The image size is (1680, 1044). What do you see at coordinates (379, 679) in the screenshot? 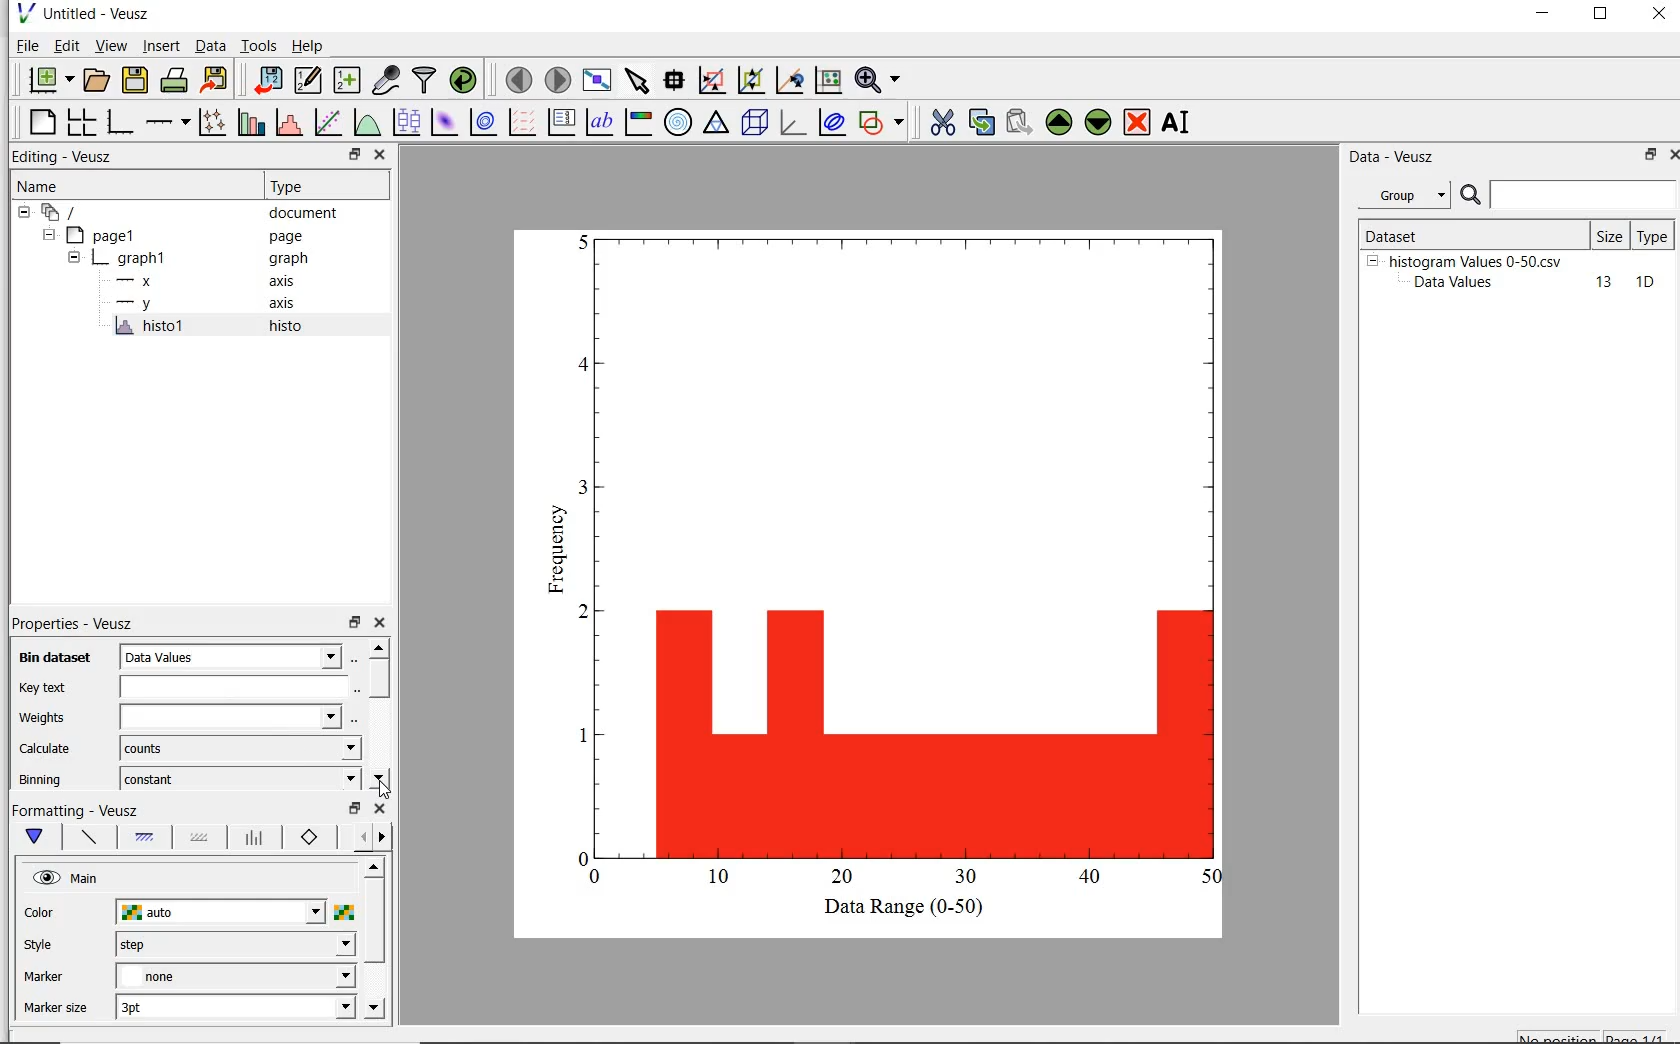
I see `vertical scrollbar` at bounding box center [379, 679].